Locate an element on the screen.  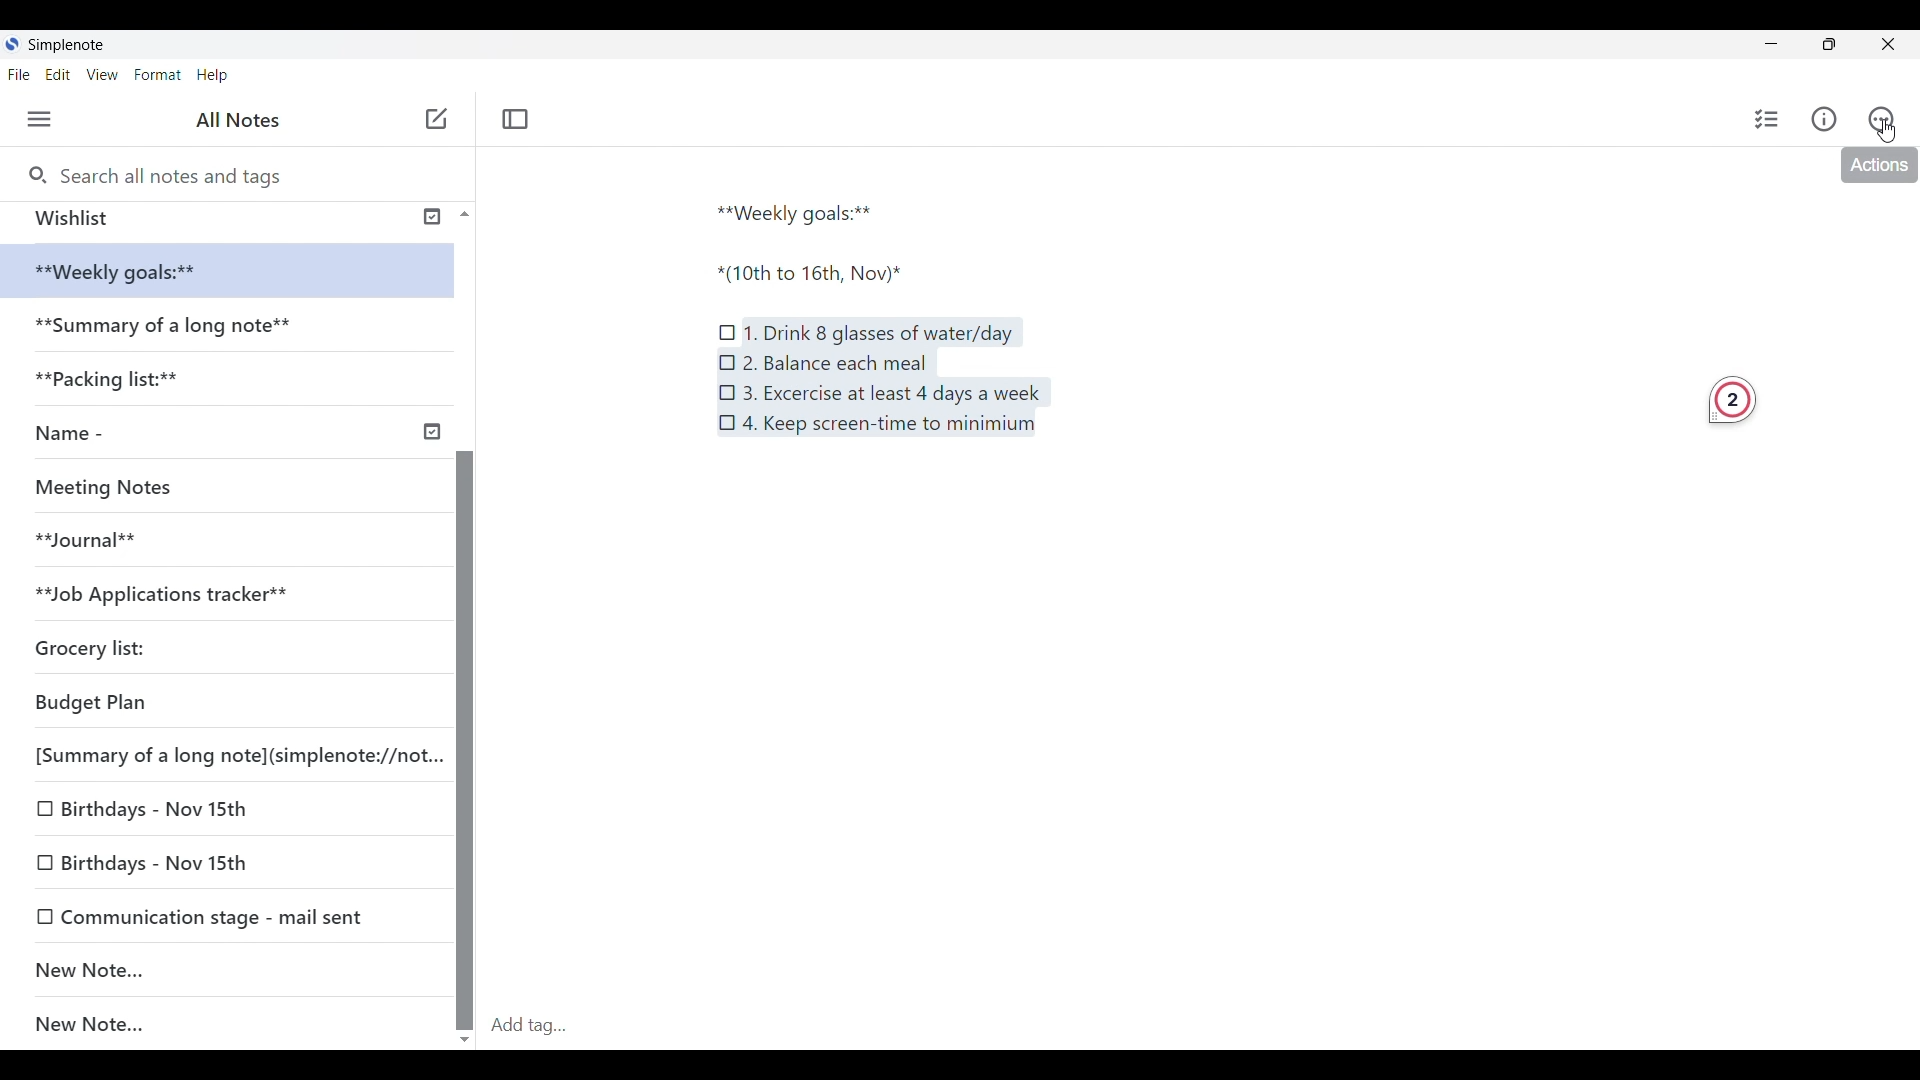
**Packaging list:** is located at coordinates (124, 385).